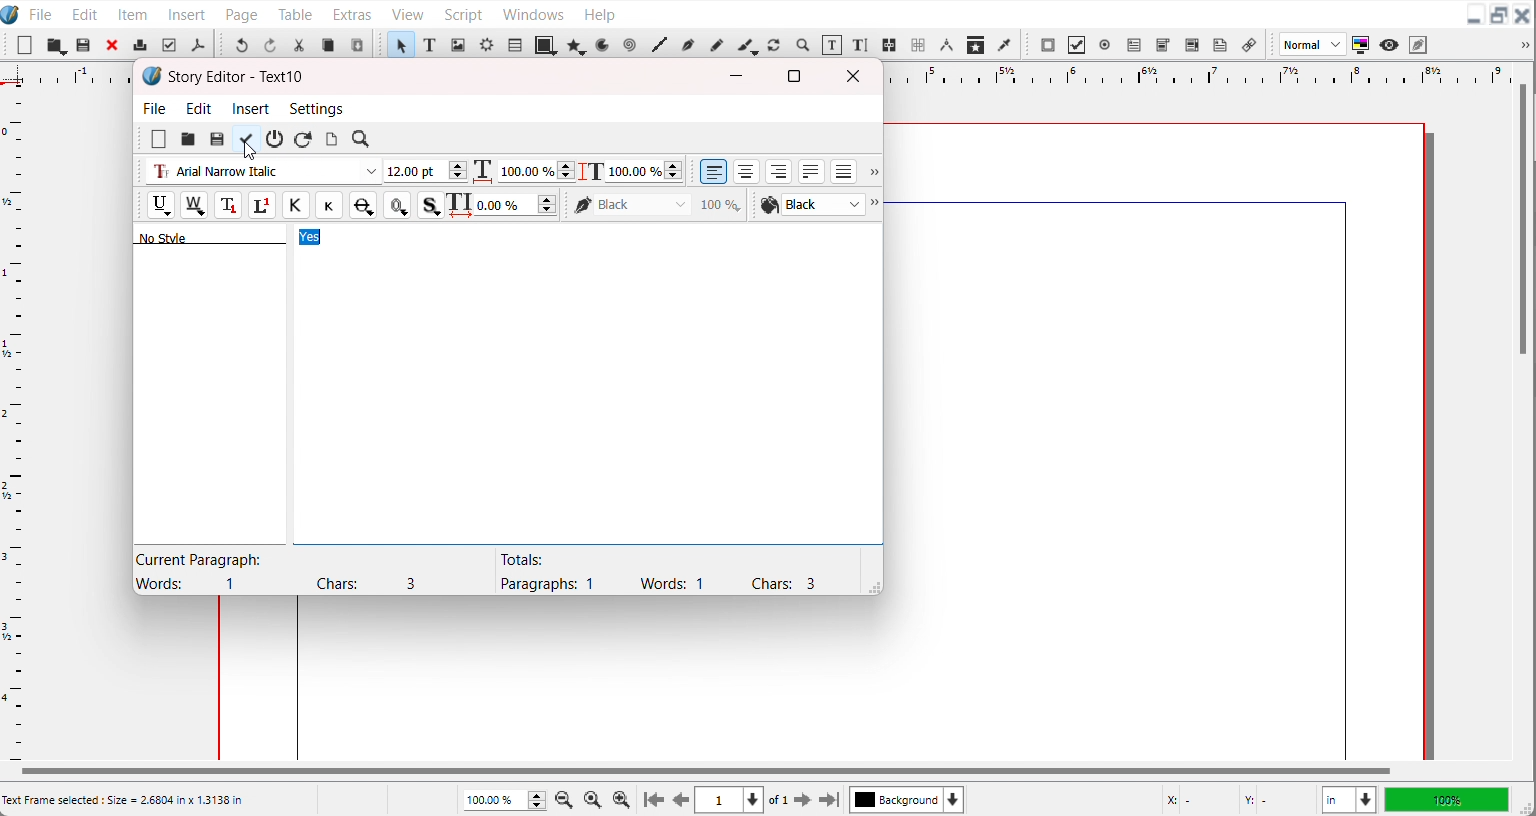 The width and height of the screenshot is (1536, 816). I want to click on Drop down box, so click(1522, 45).